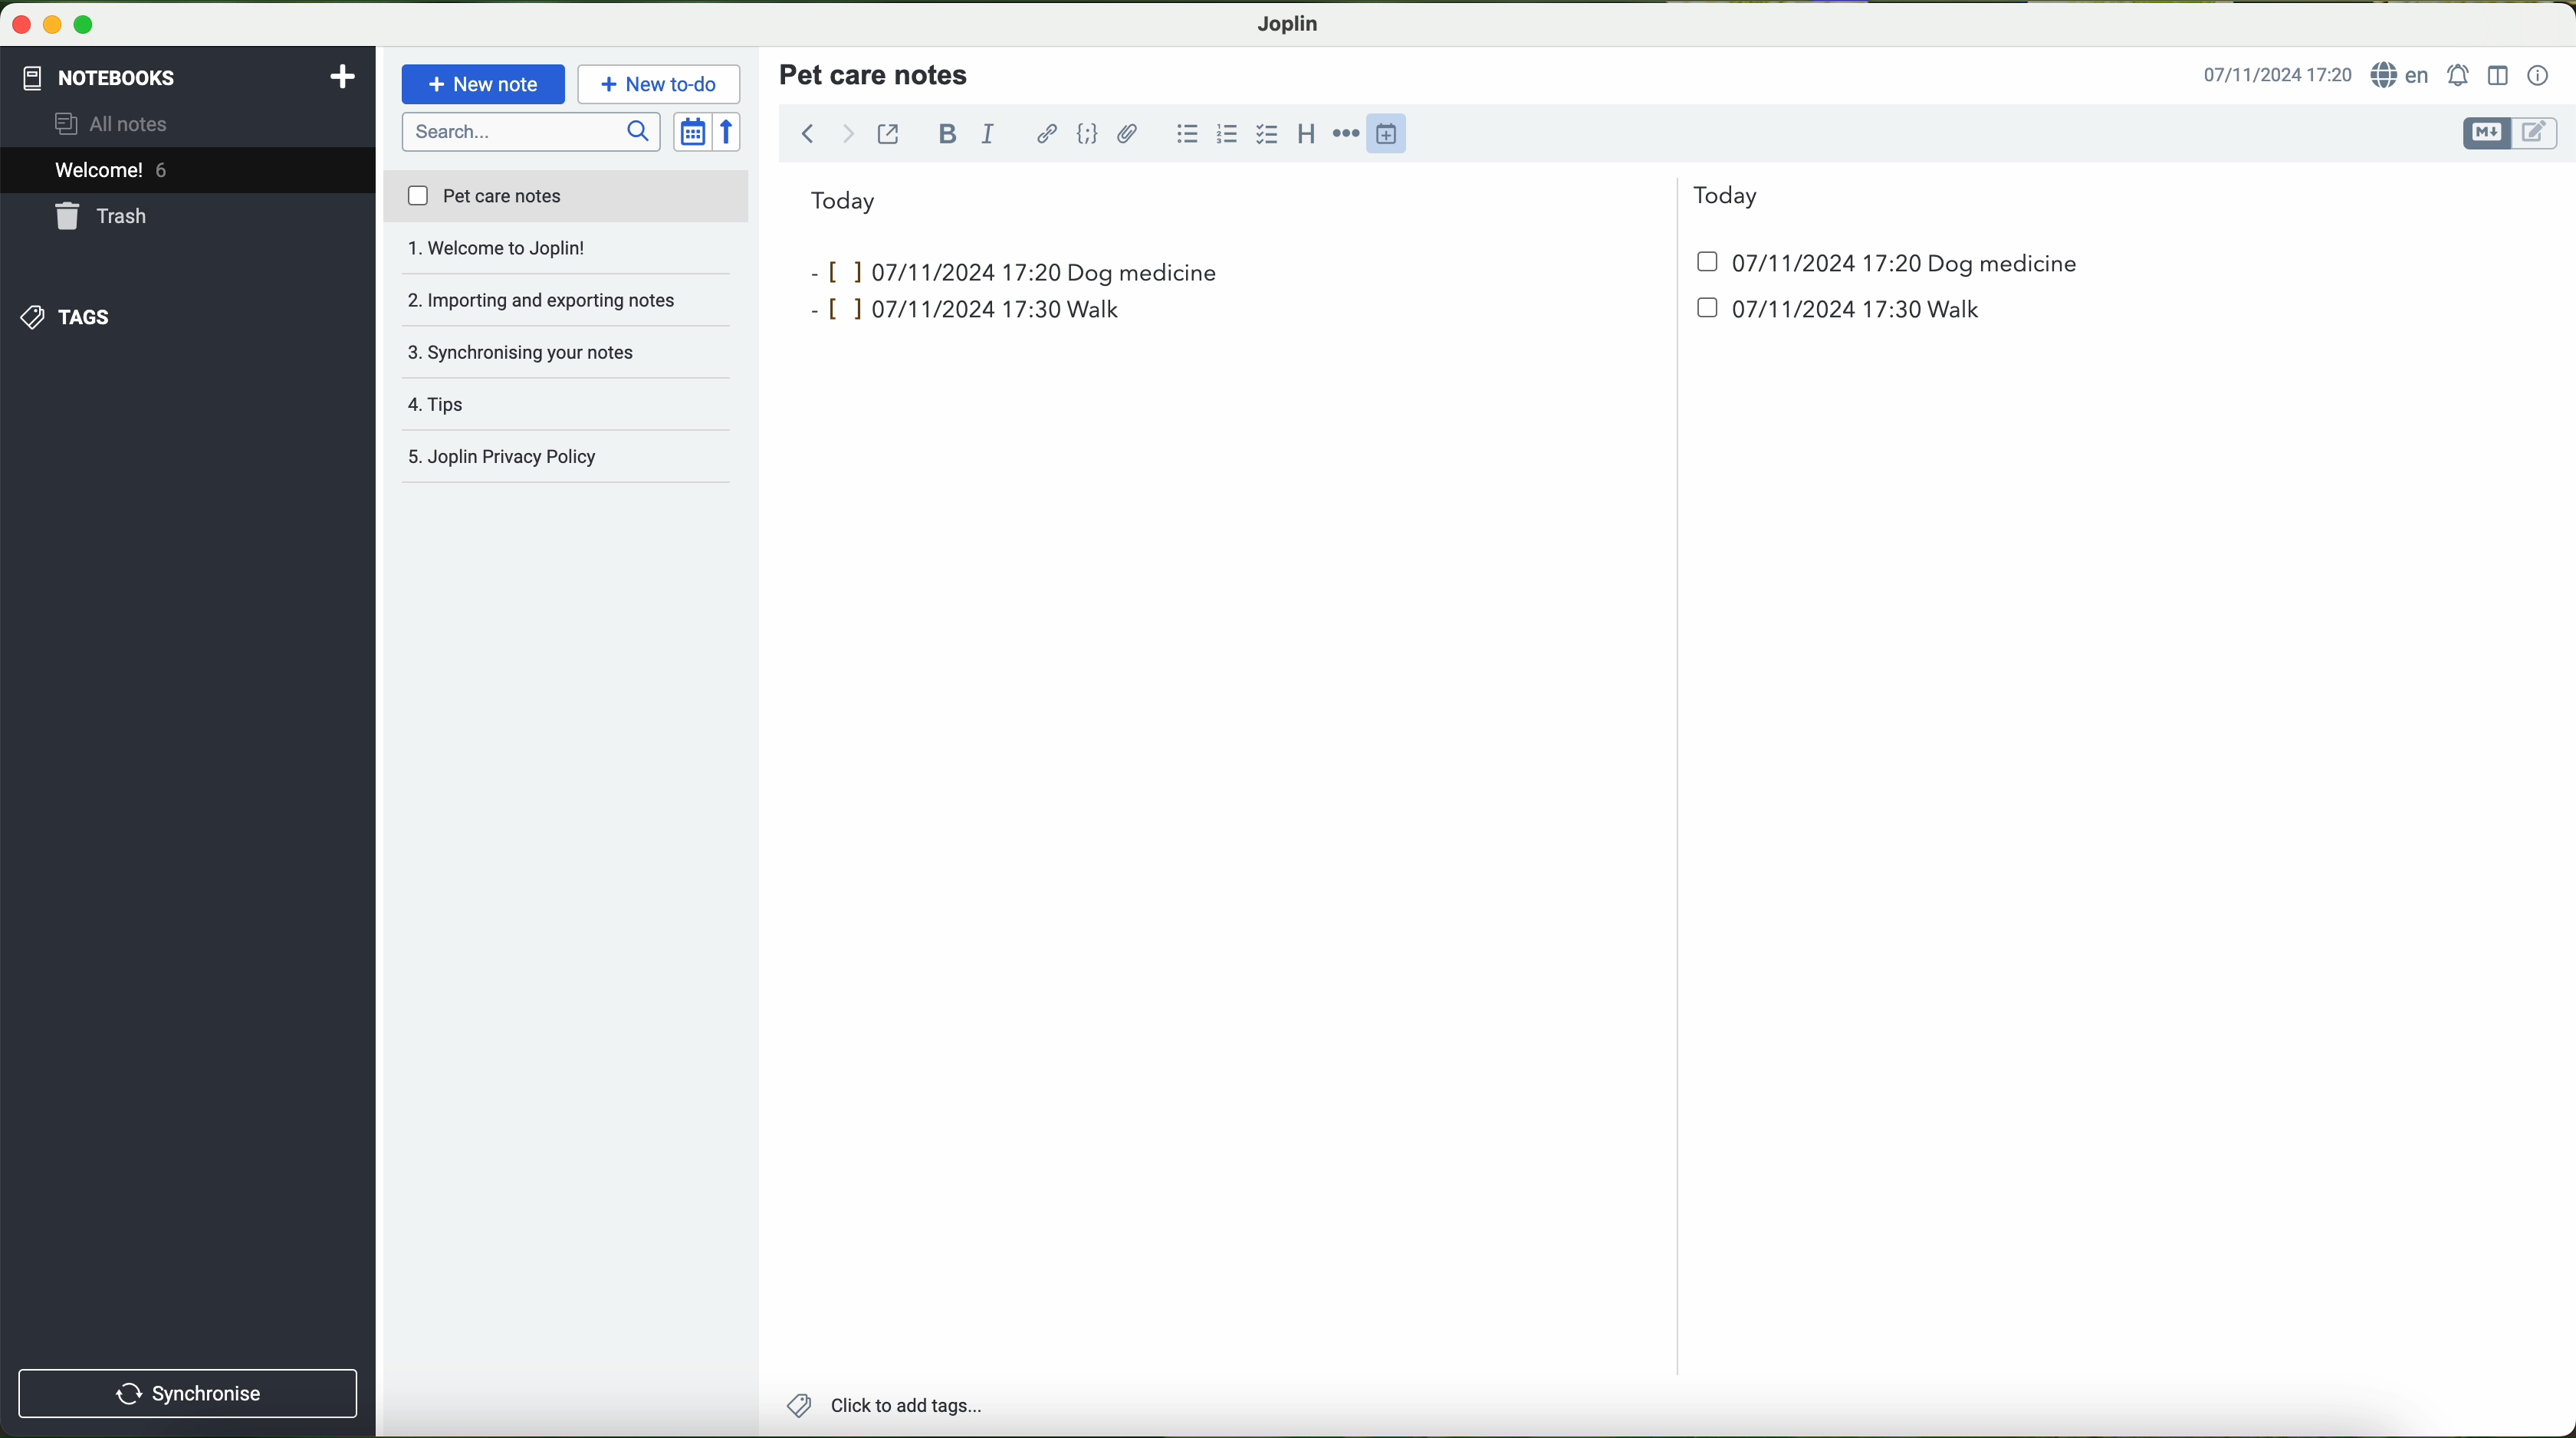 Image resolution: width=2576 pixels, height=1438 pixels. I want to click on reverse sort order, so click(733, 133).